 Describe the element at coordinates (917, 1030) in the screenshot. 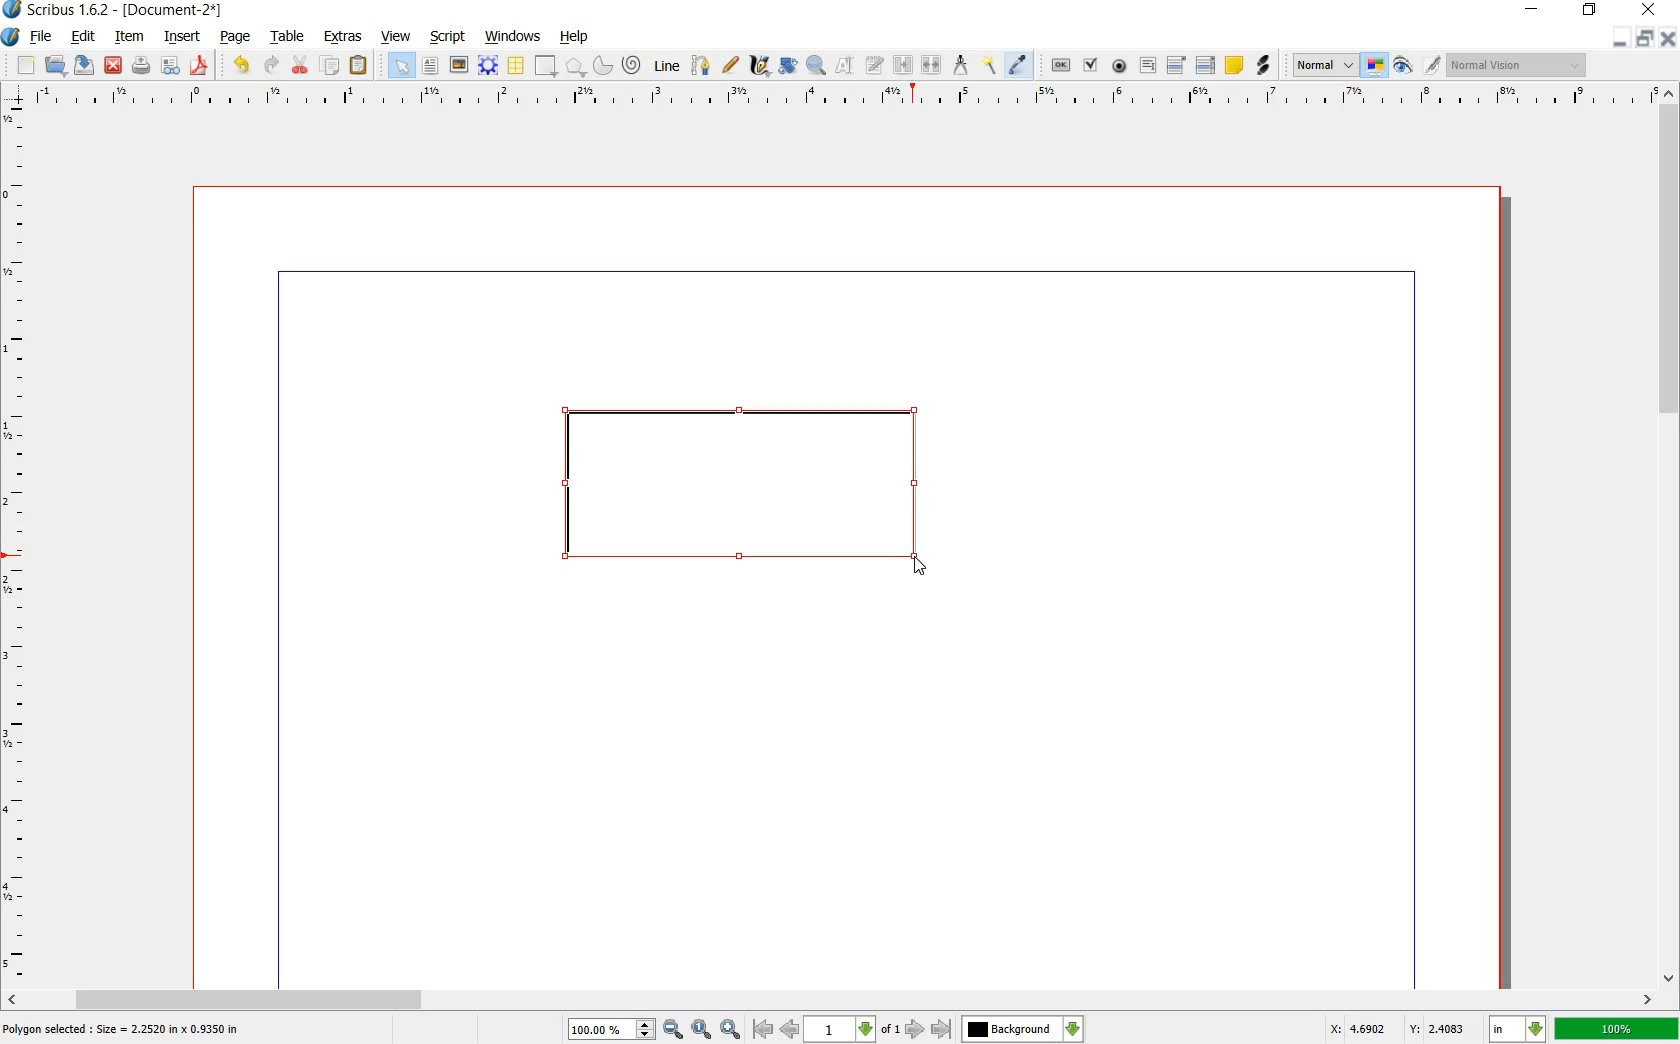

I see `go to next page` at that location.